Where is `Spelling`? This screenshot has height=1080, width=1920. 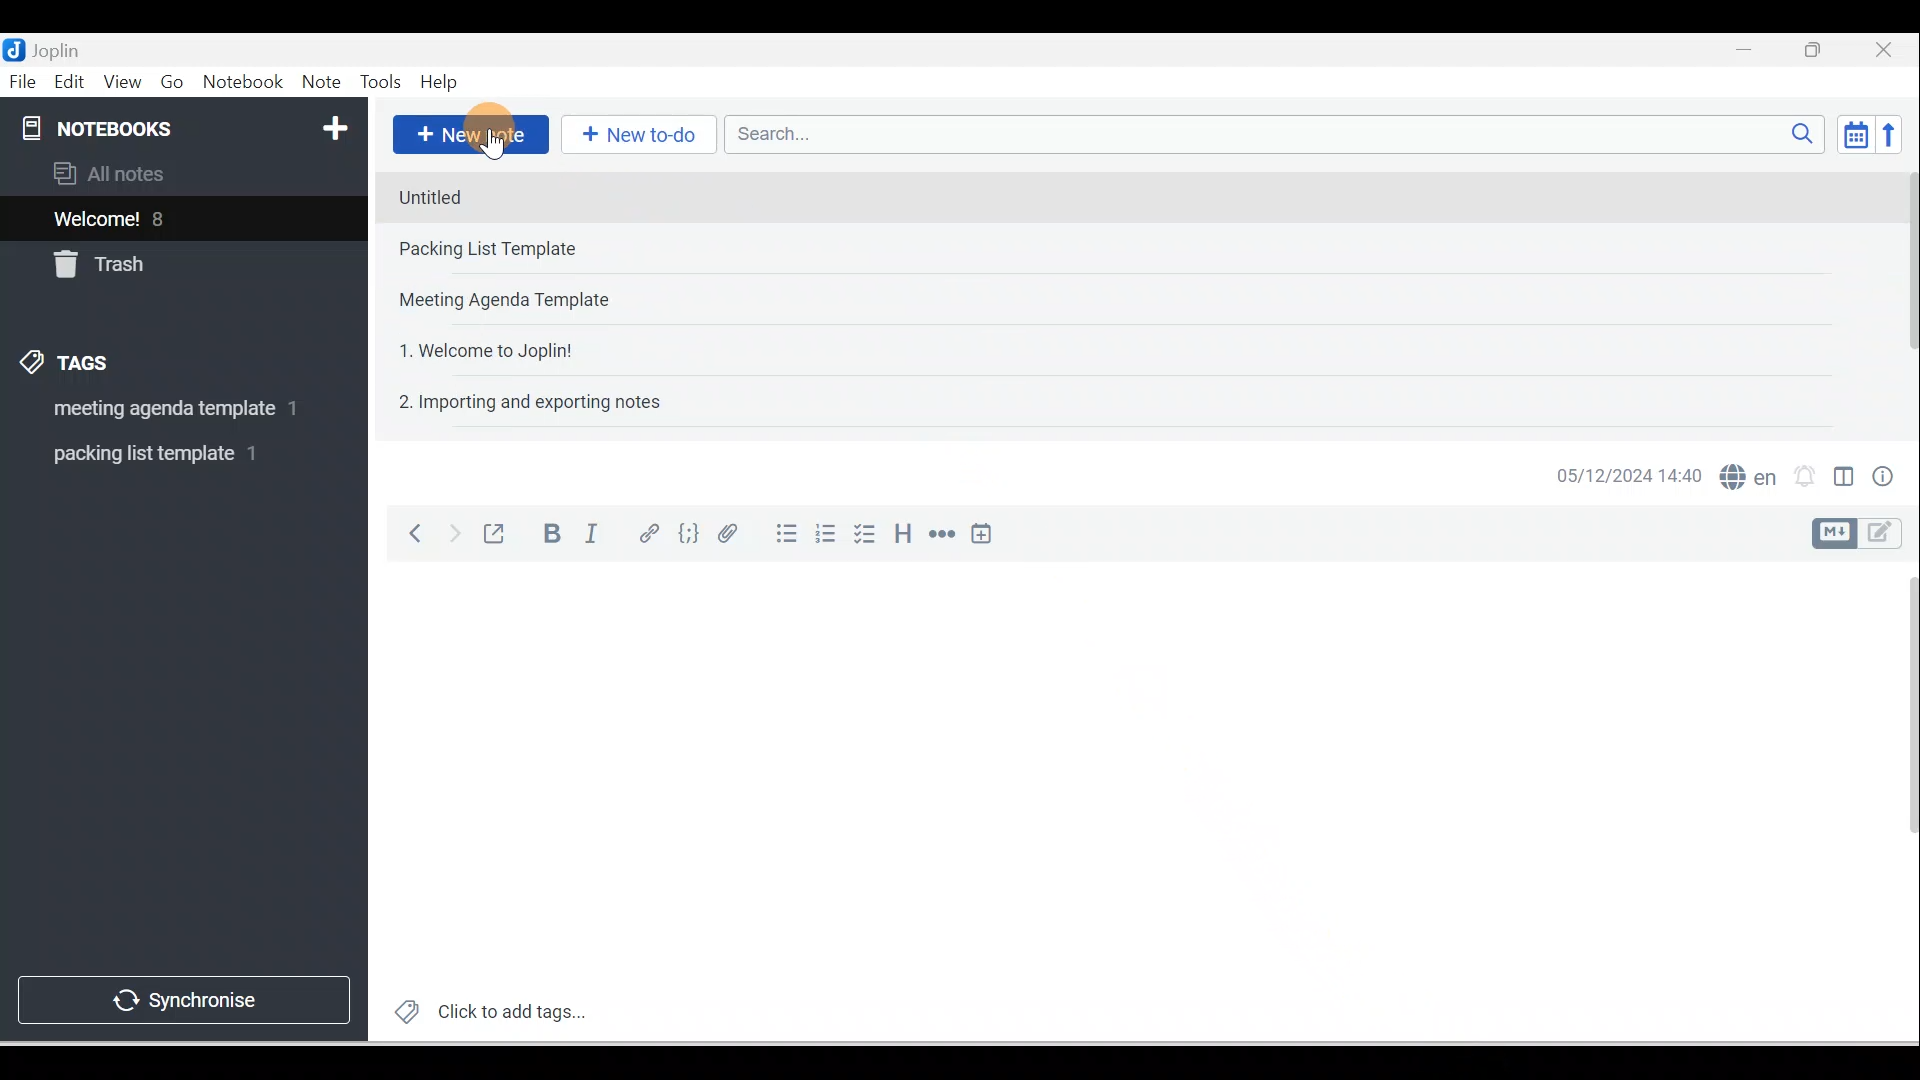 Spelling is located at coordinates (1744, 474).